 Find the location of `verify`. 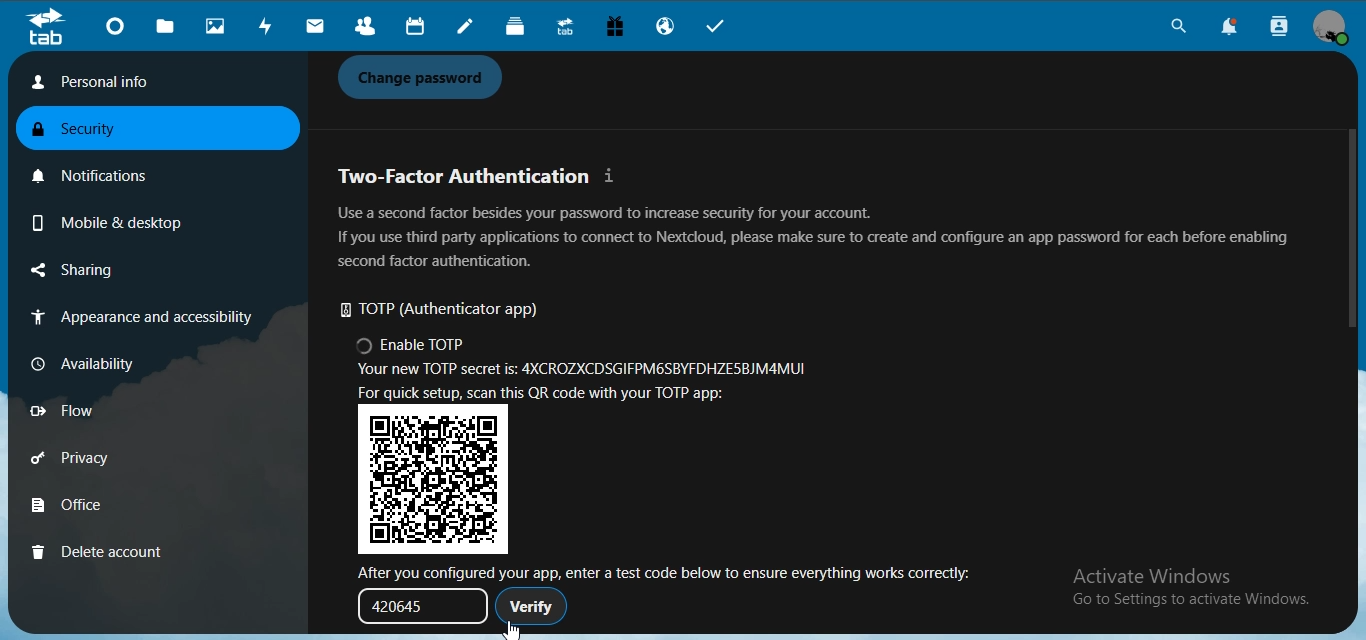

verify is located at coordinates (532, 606).